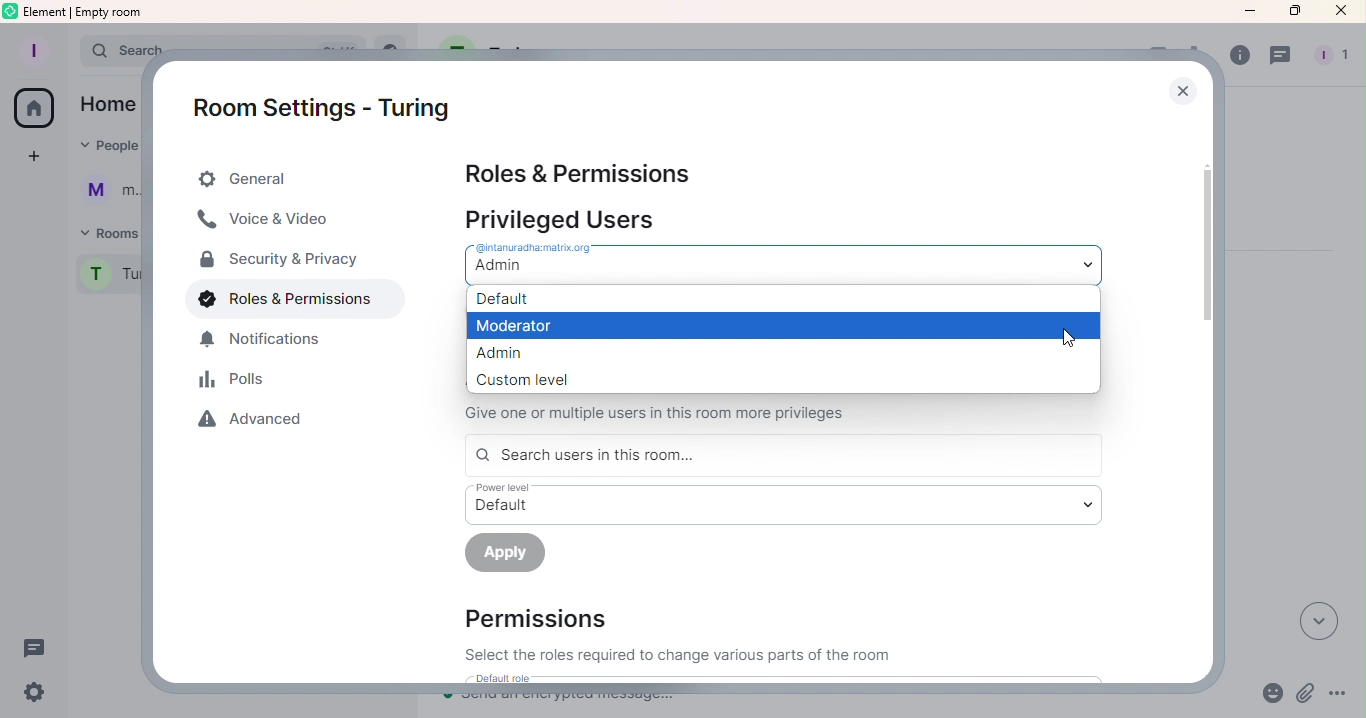 Image resolution: width=1366 pixels, height=718 pixels. Describe the element at coordinates (618, 214) in the screenshot. I see `Privileged users` at that location.